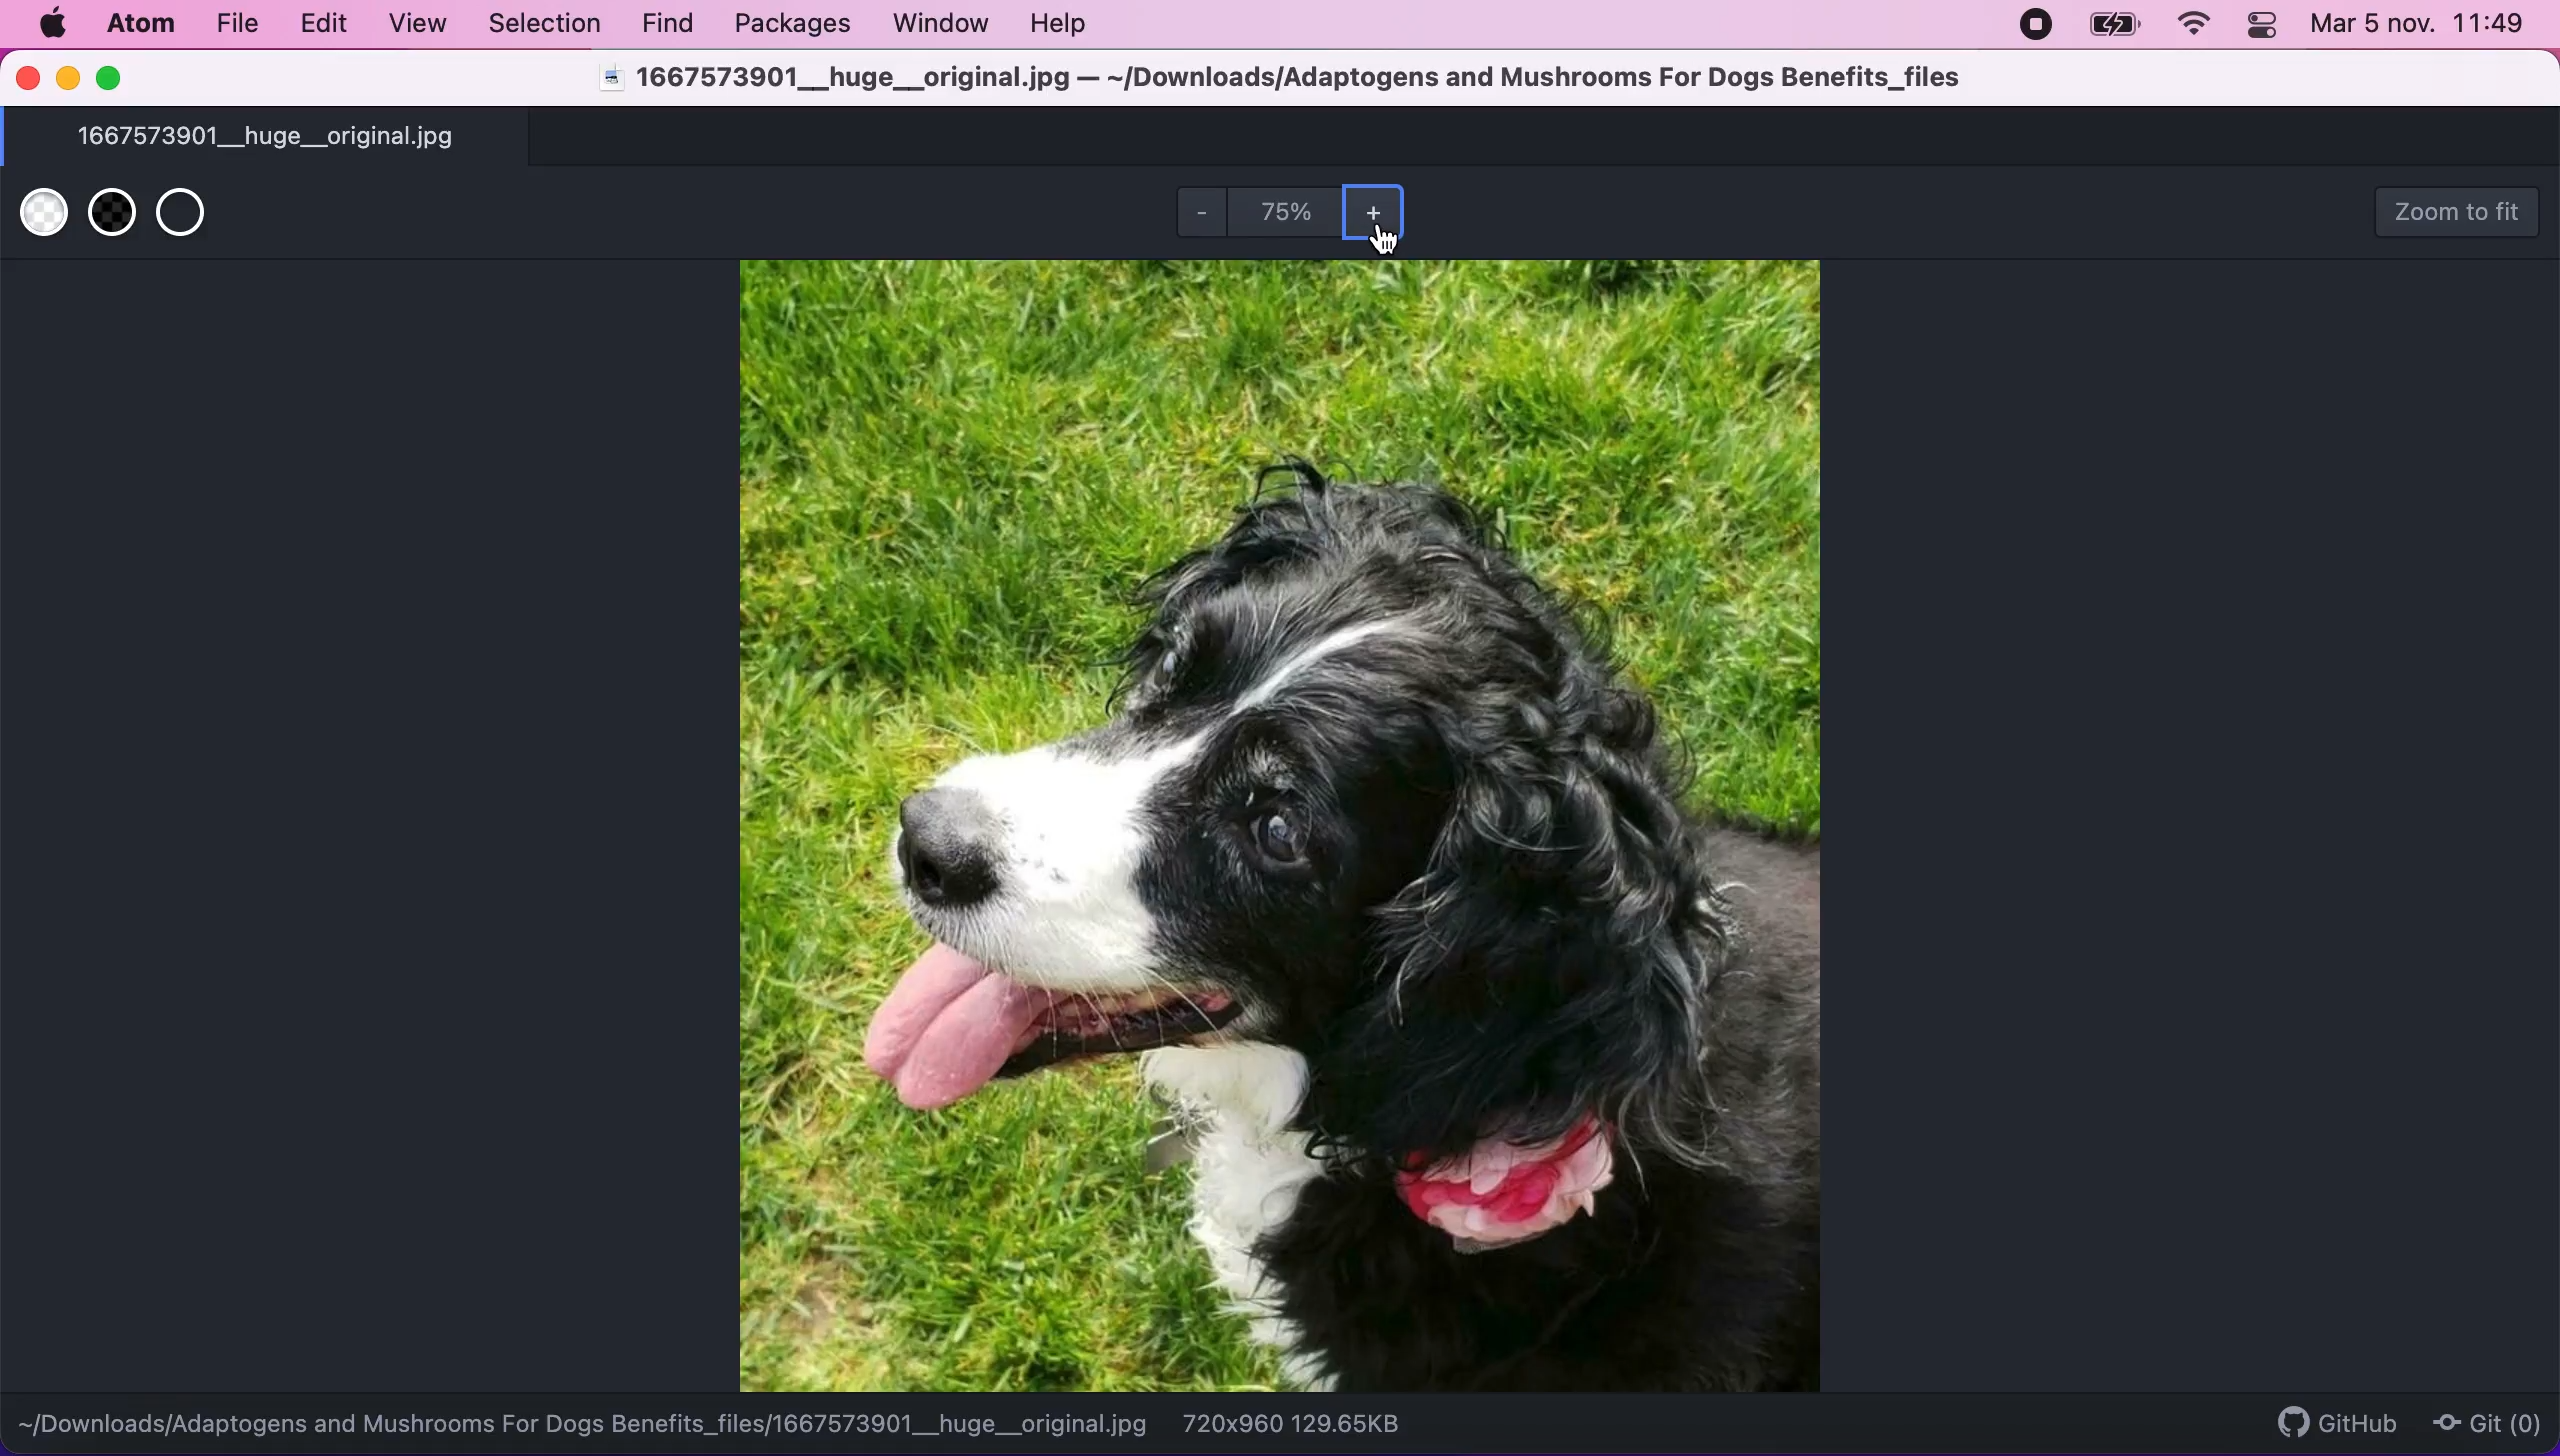  Describe the element at coordinates (117, 78) in the screenshot. I see `maximize` at that location.